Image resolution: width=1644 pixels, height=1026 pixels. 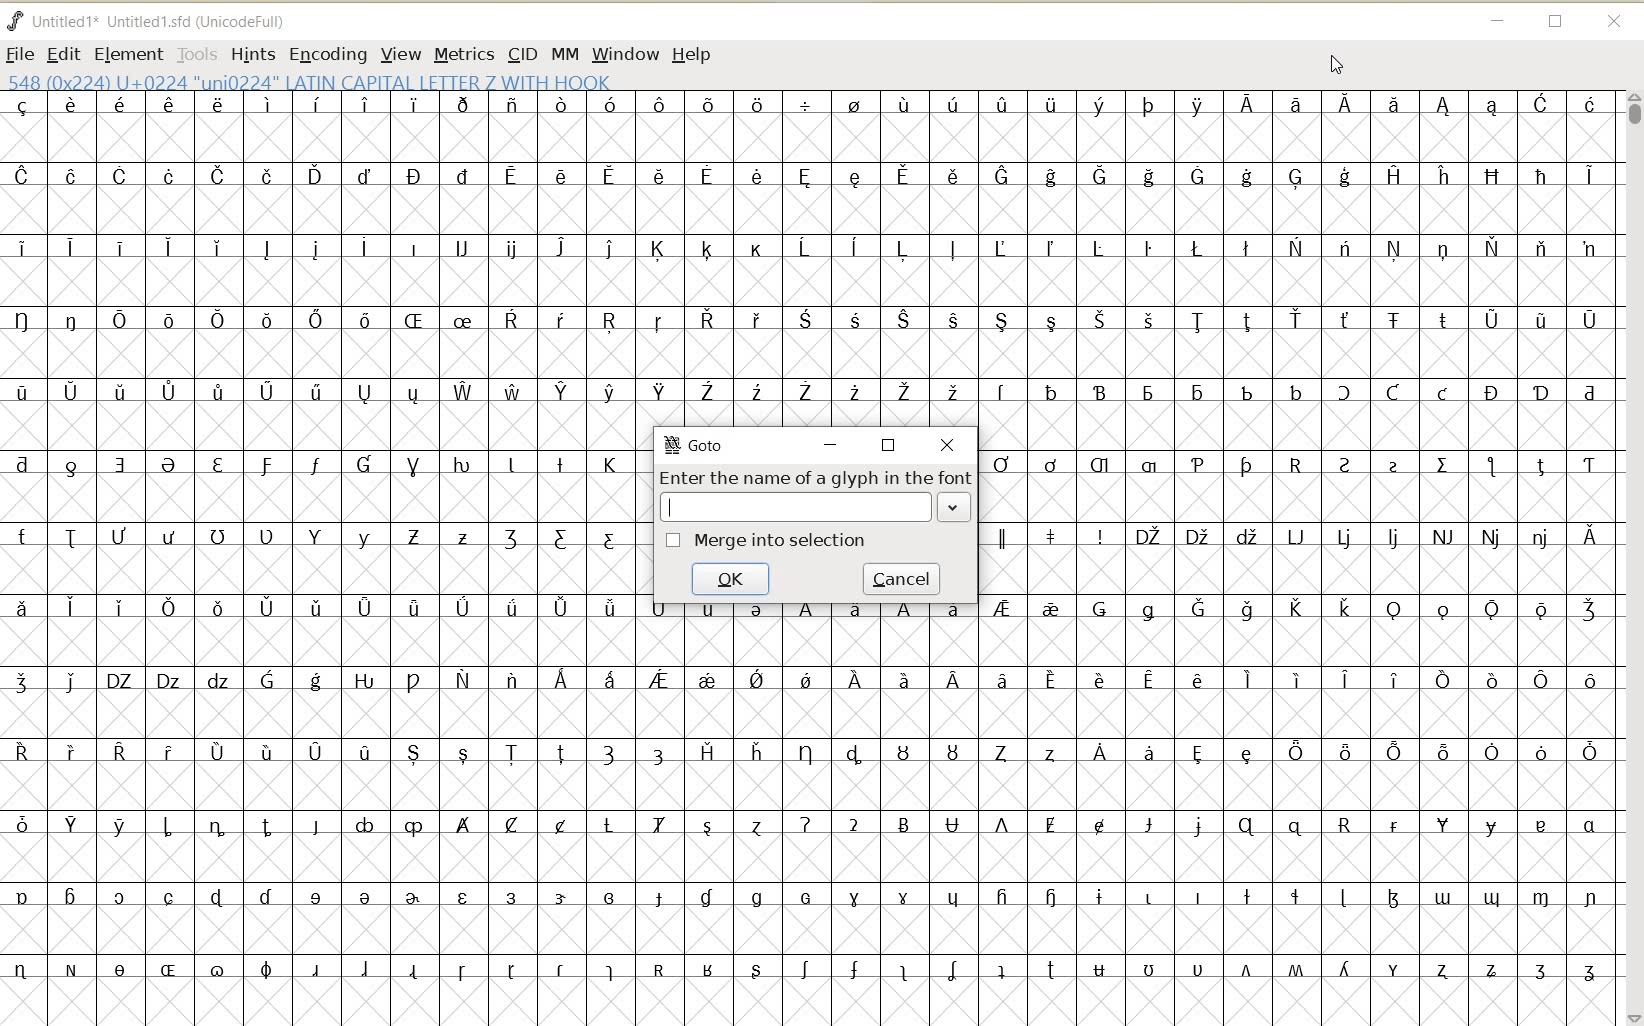 I want to click on VIEW, so click(x=397, y=53).